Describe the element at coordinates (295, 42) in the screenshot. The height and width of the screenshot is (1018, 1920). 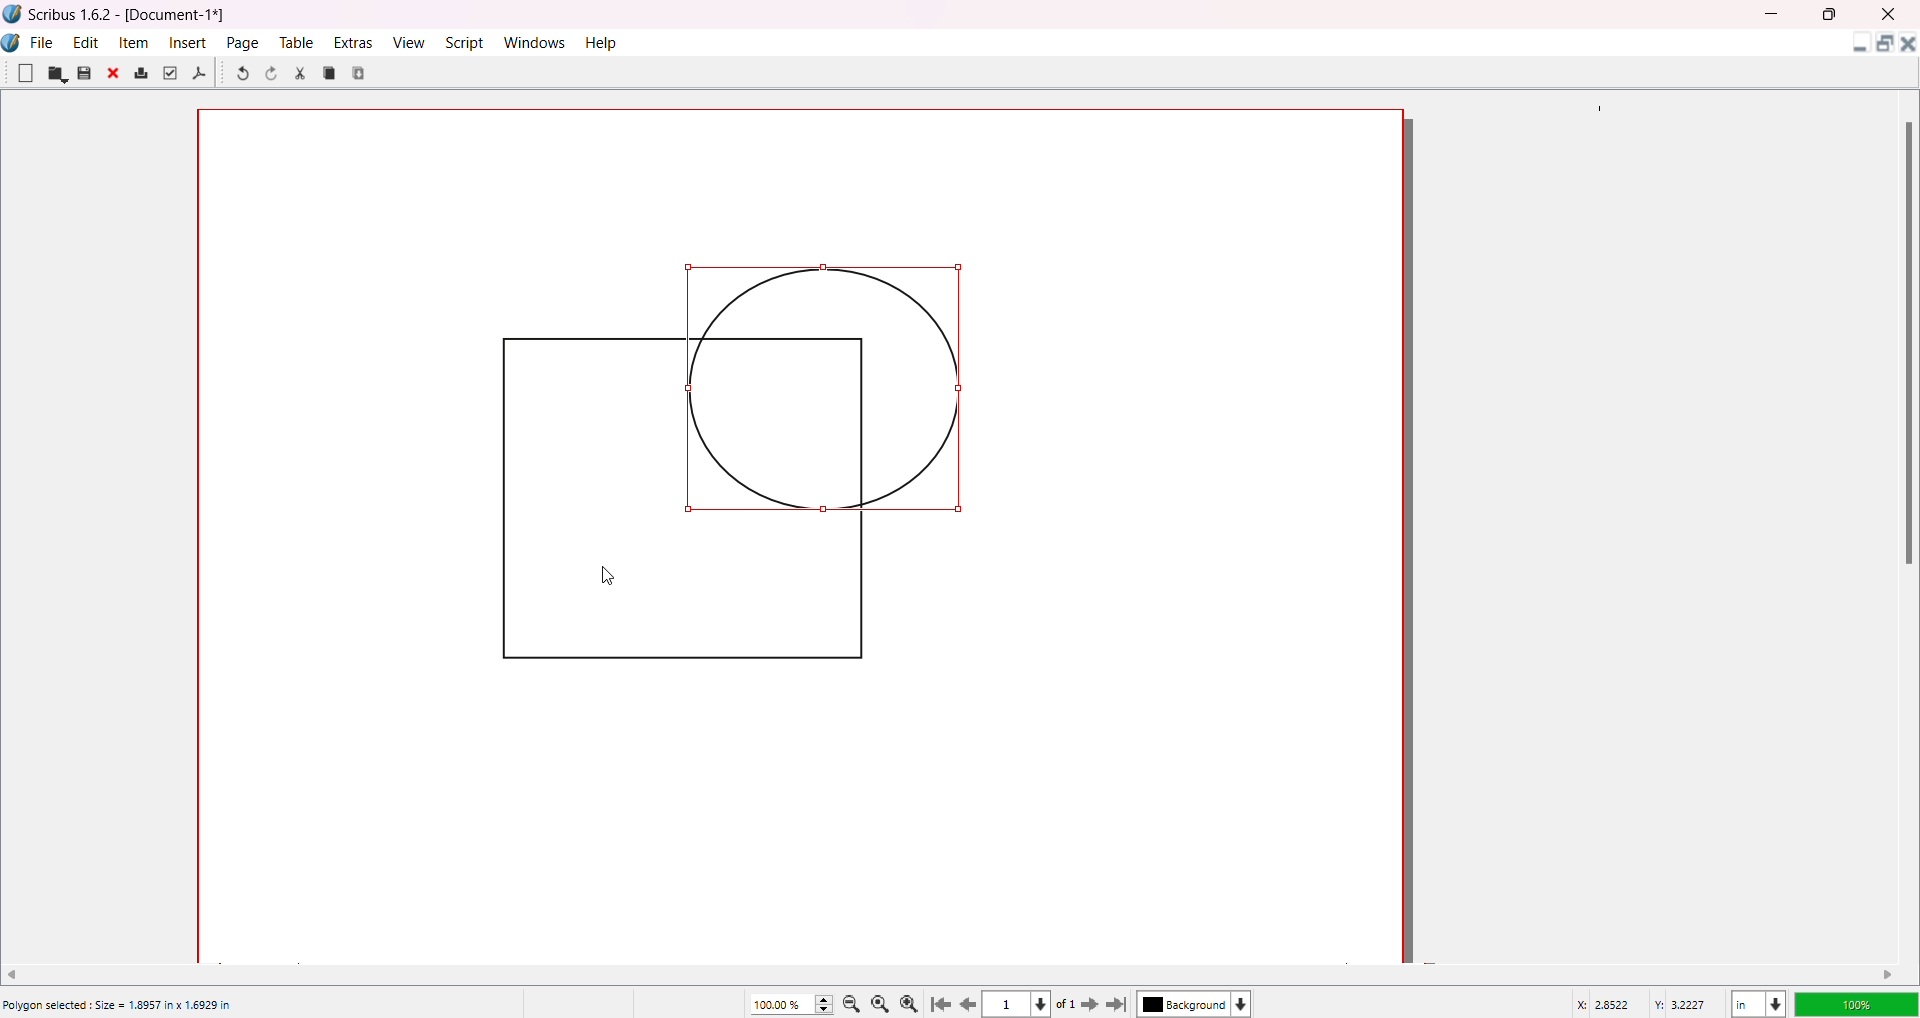
I see `Table` at that location.